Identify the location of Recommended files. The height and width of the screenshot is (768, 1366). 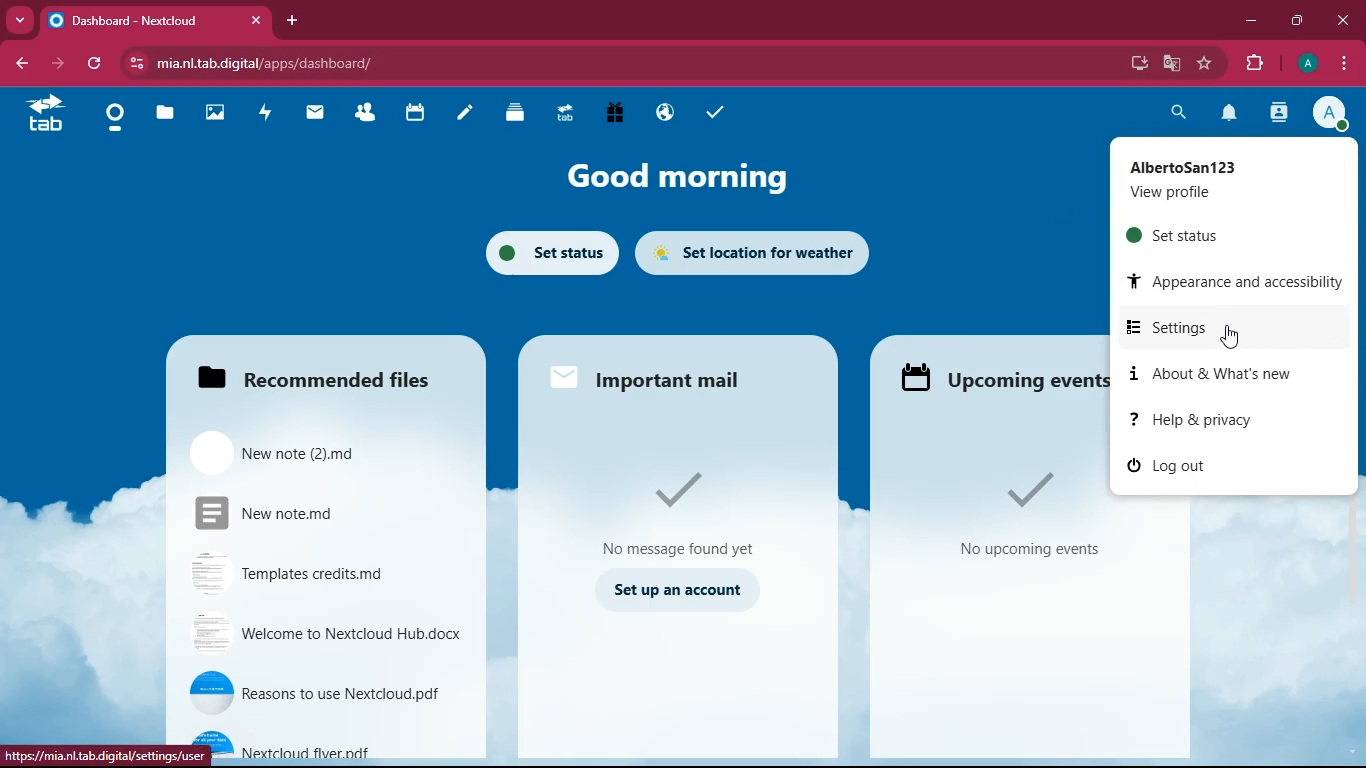
(318, 378).